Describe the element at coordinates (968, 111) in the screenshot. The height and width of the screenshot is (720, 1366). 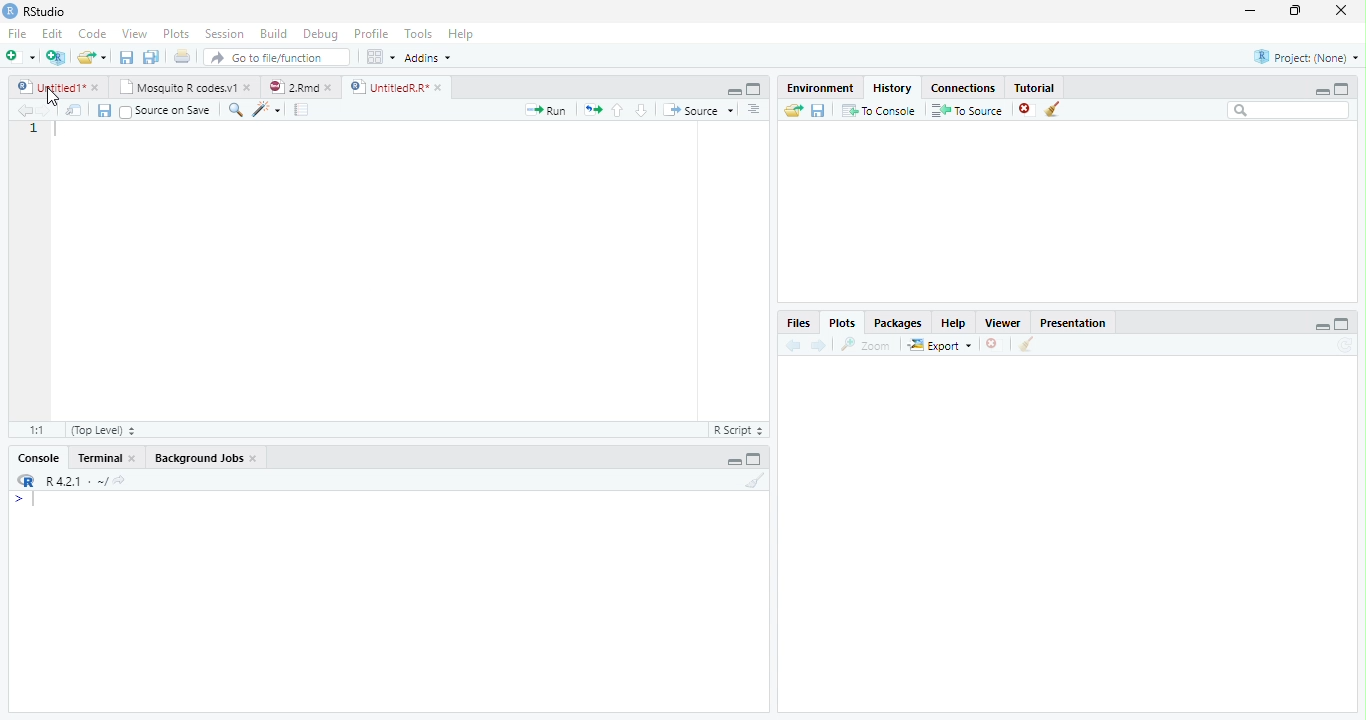
I see `To source` at that location.